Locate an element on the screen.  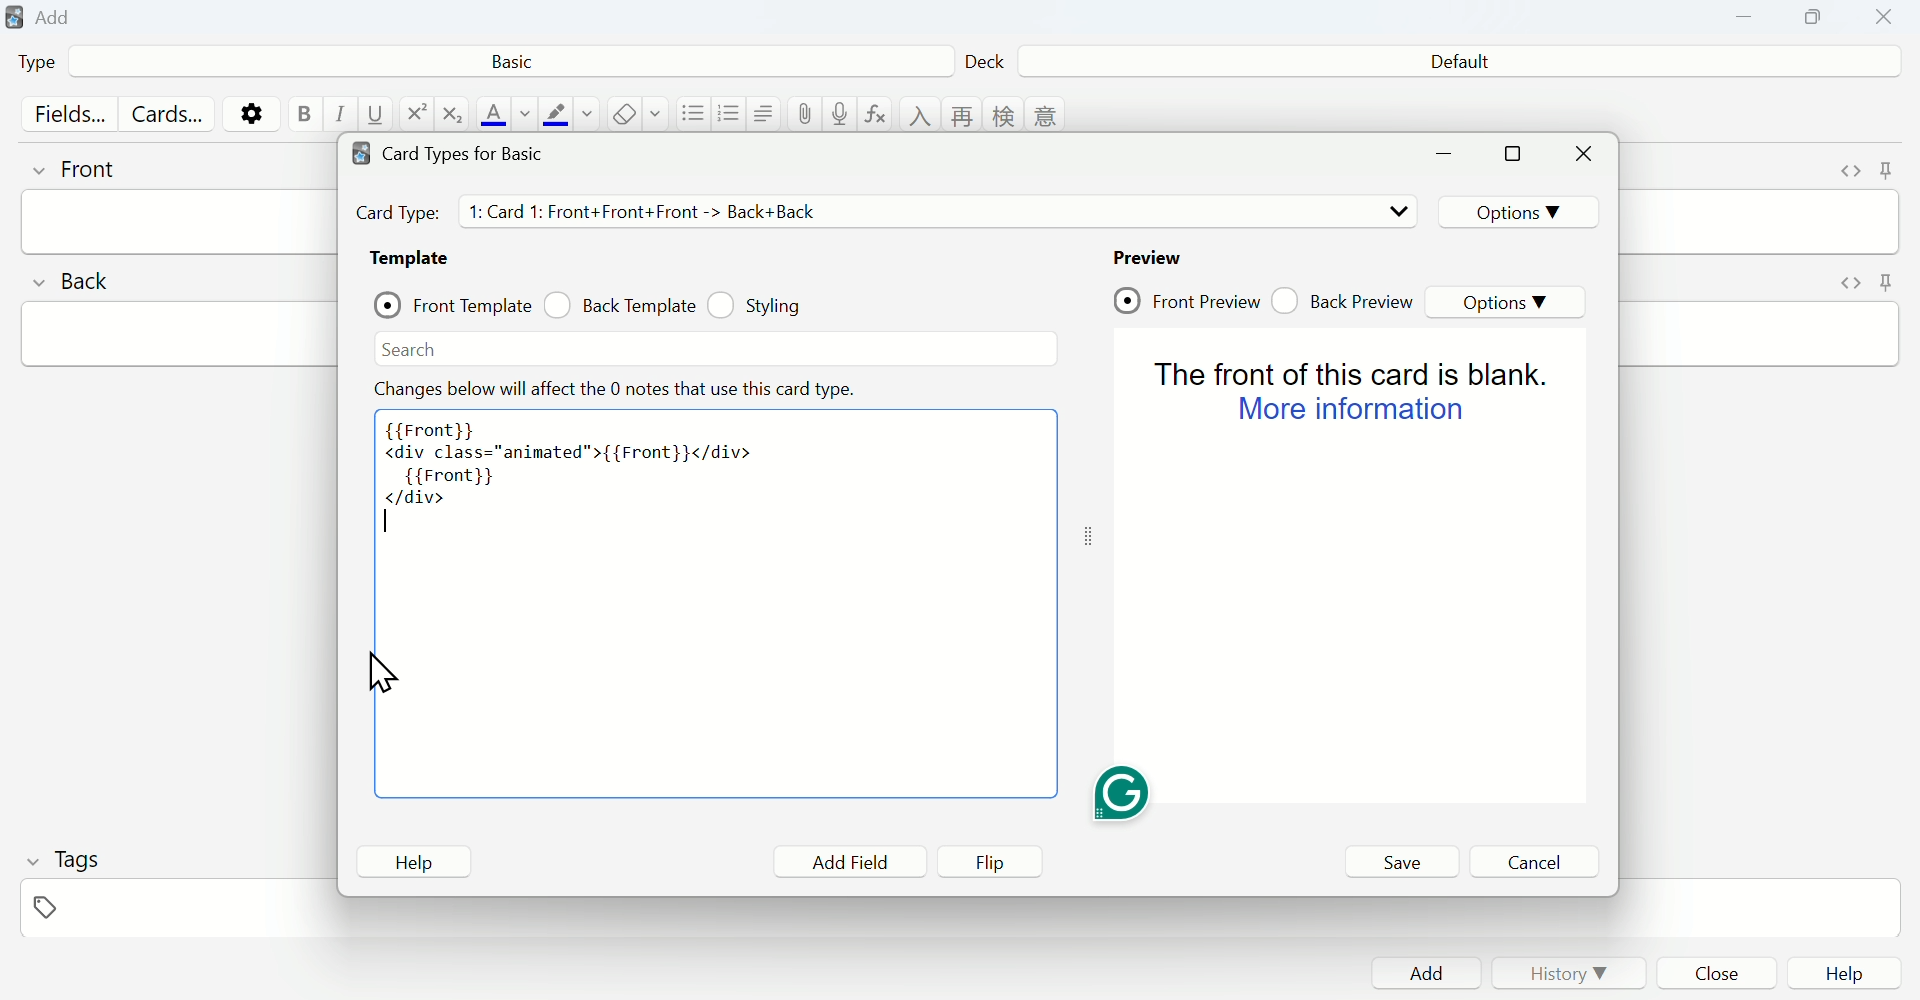
record audio is located at coordinates (840, 114).